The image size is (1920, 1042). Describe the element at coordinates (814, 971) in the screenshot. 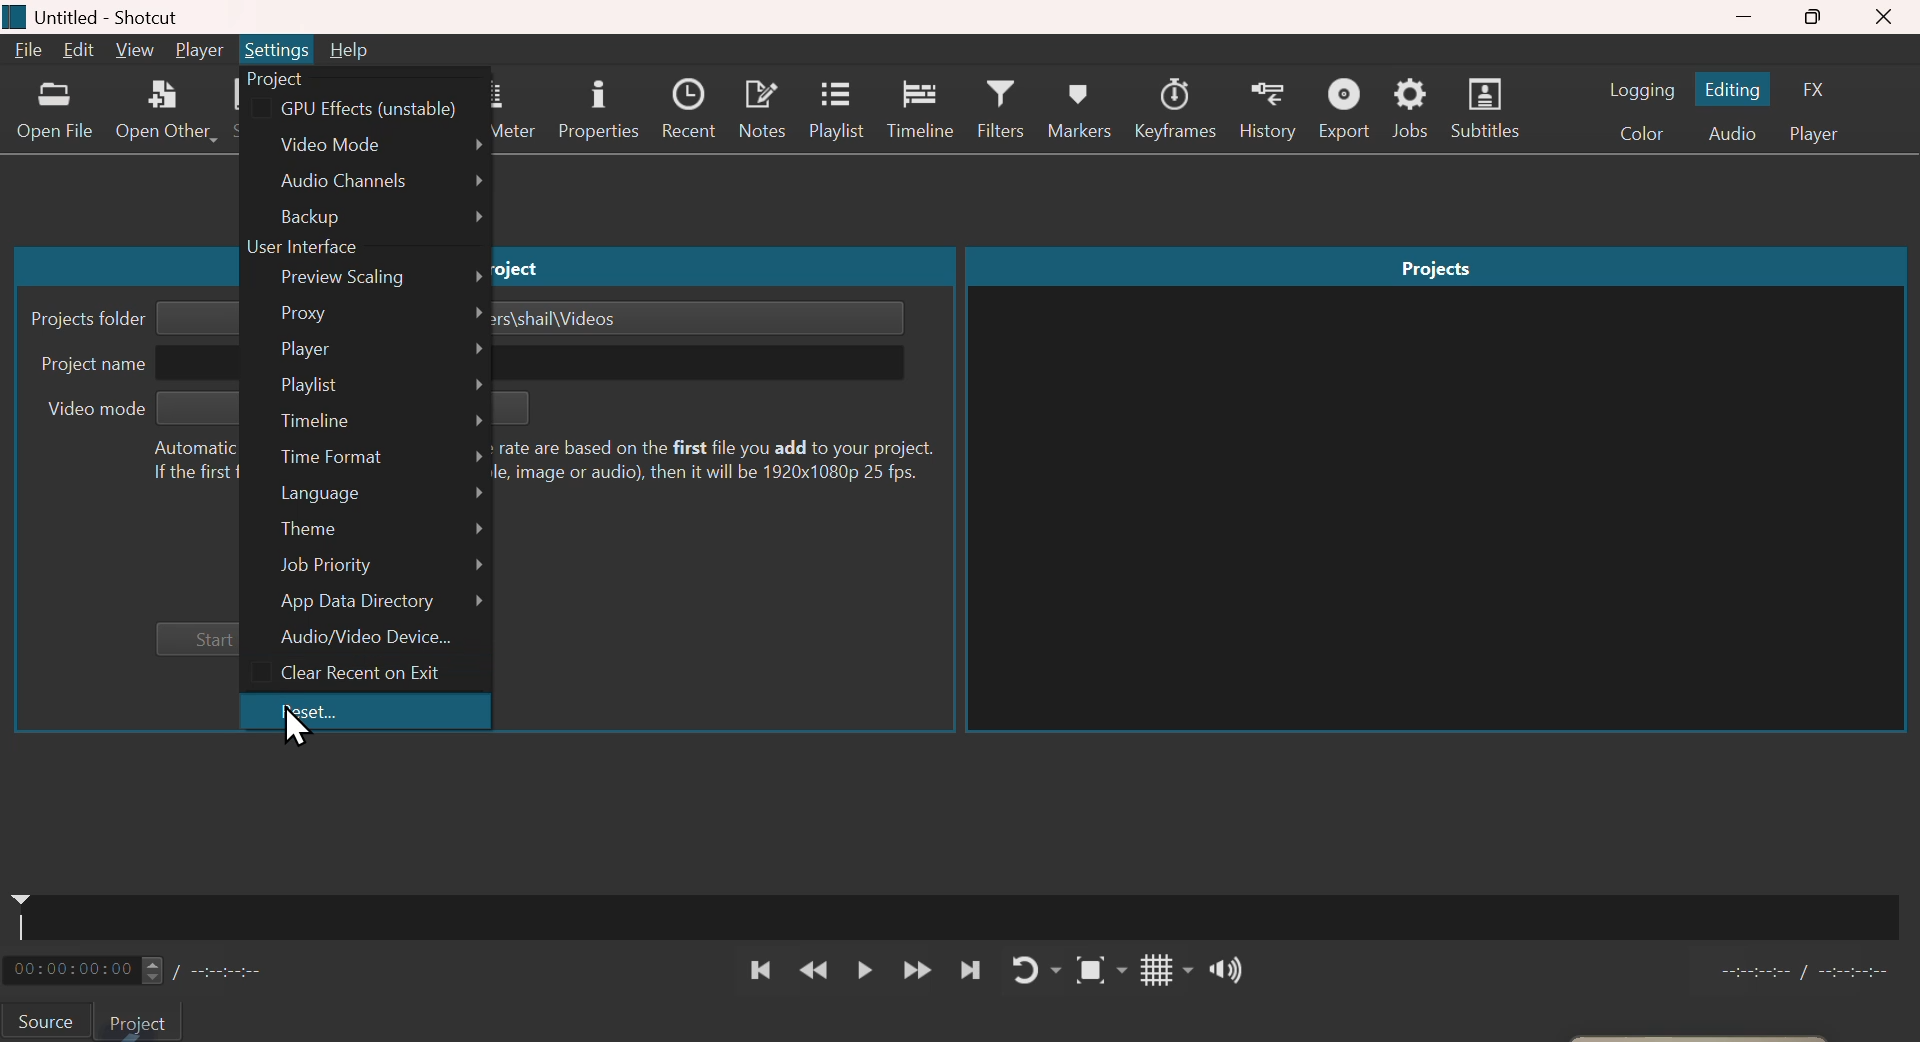

I see `Backward` at that location.